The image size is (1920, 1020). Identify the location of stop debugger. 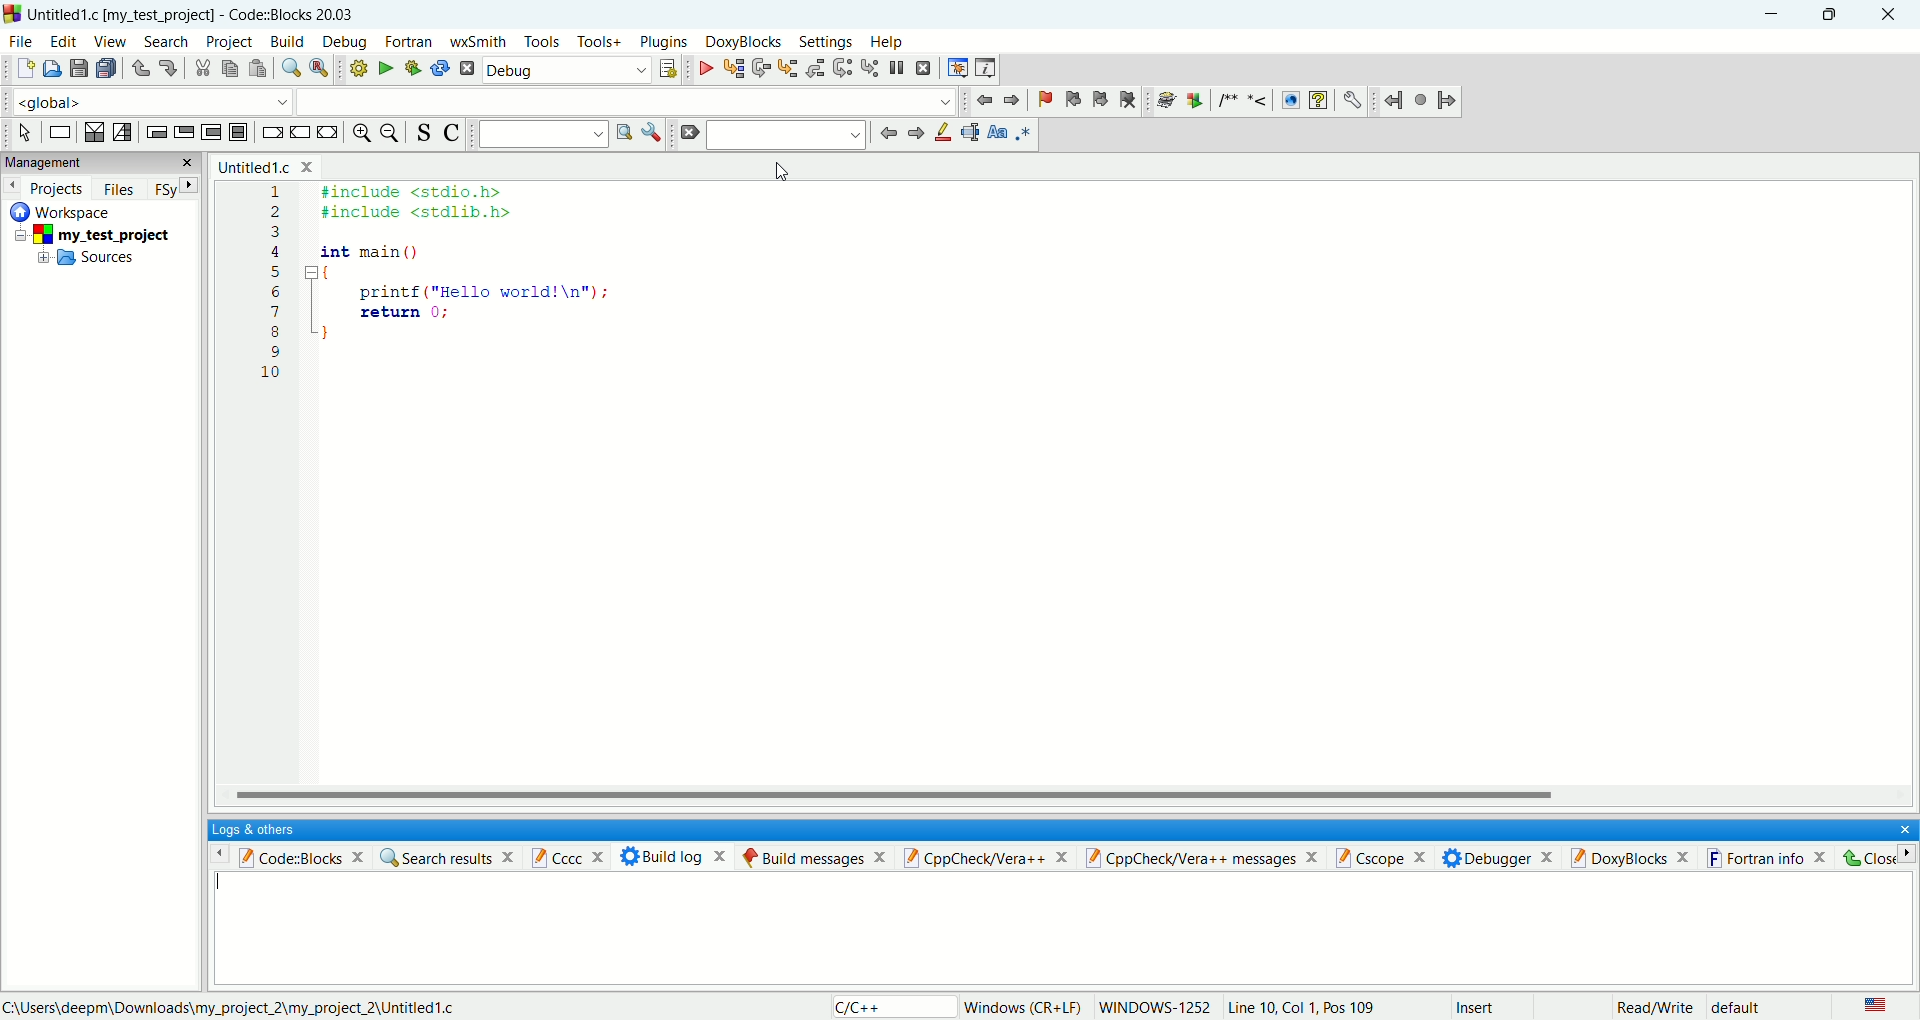
(924, 68).